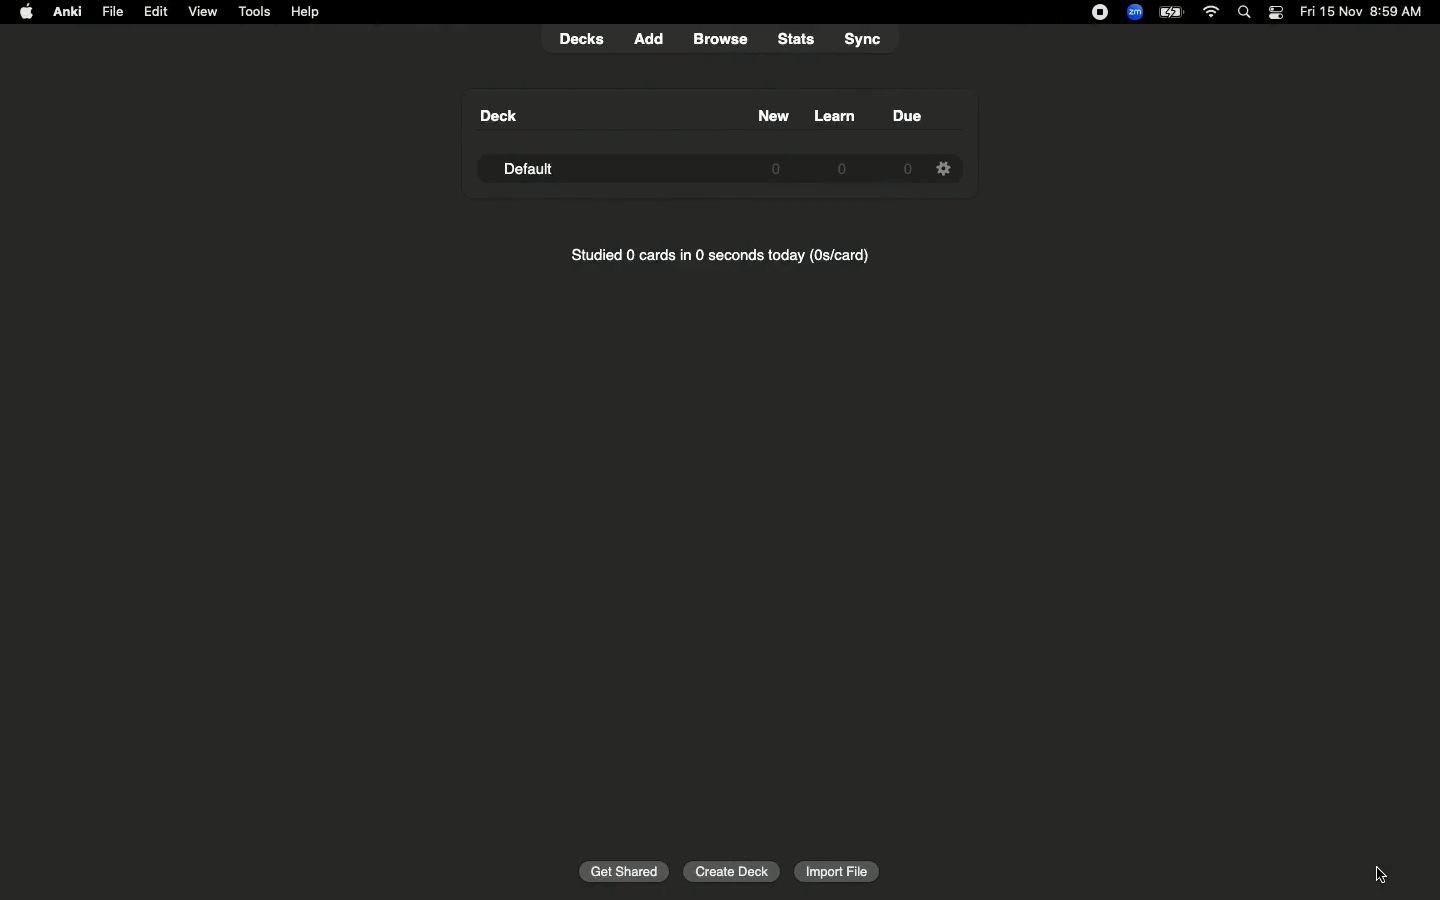  What do you see at coordinates (66, 10) in the screenshot?
I see `Anki` at bounding box center [66, 10].